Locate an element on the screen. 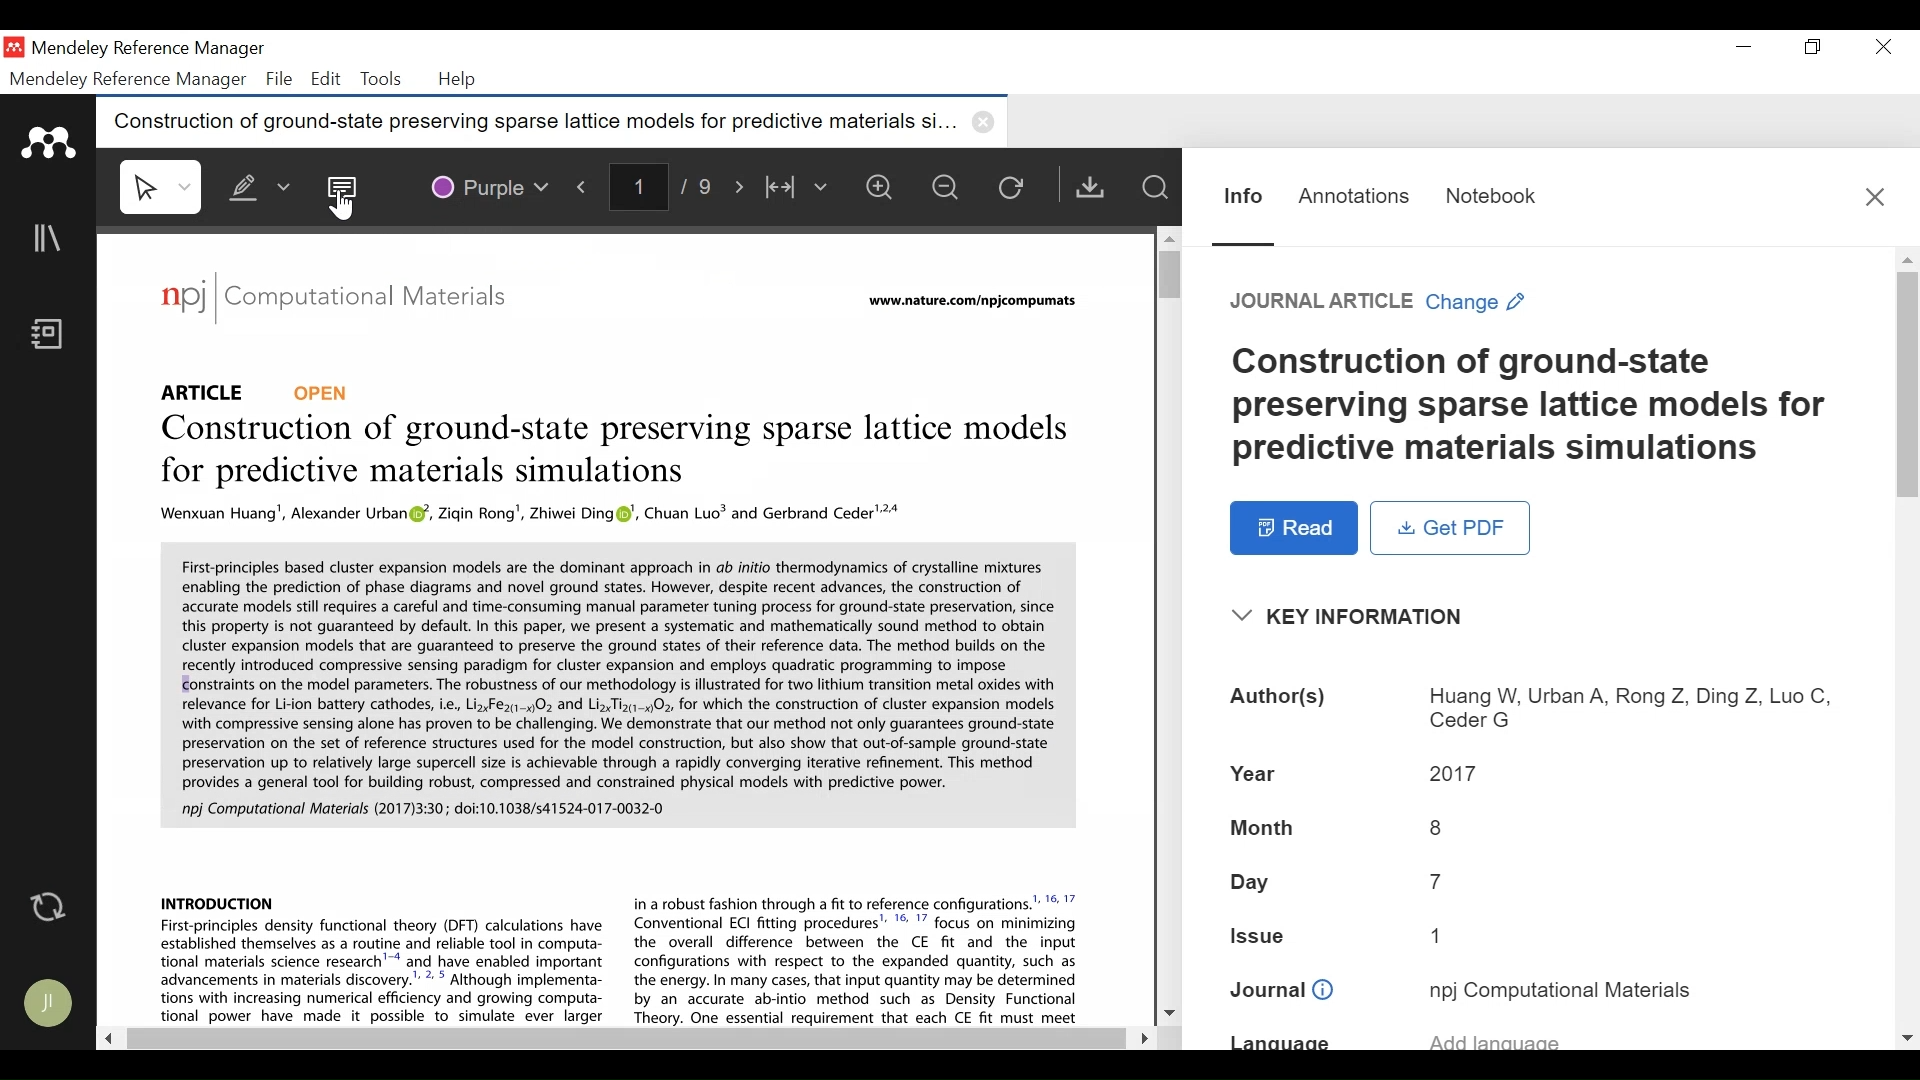  Current Tab is located at coordinates (553, 123).